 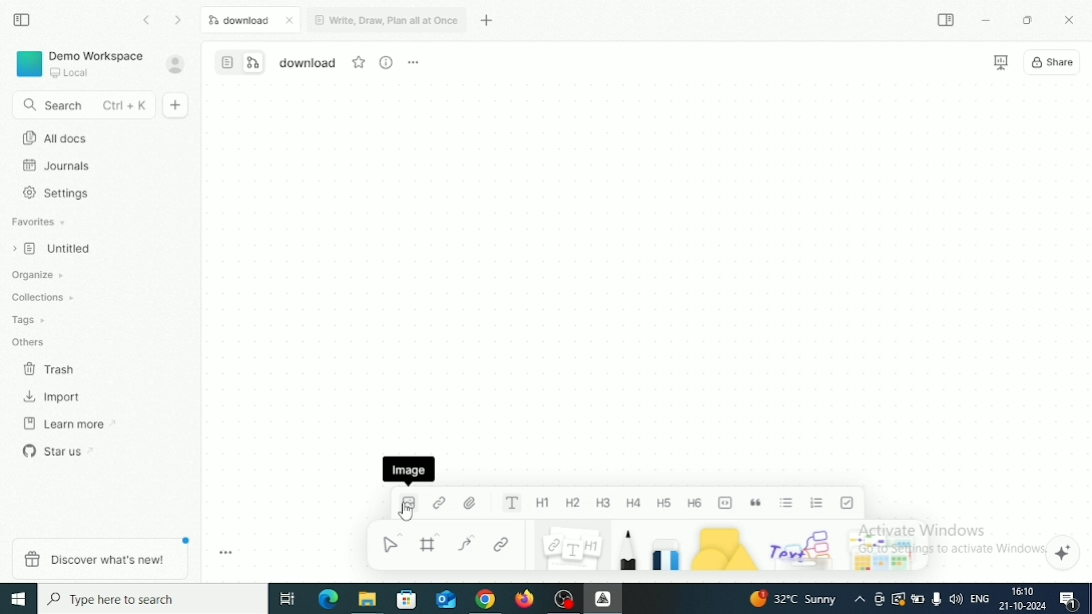 What do you see at coordinates (860, 599) in the screenshot?
I see `Show hidden icons` at bounding box center [860, 599].